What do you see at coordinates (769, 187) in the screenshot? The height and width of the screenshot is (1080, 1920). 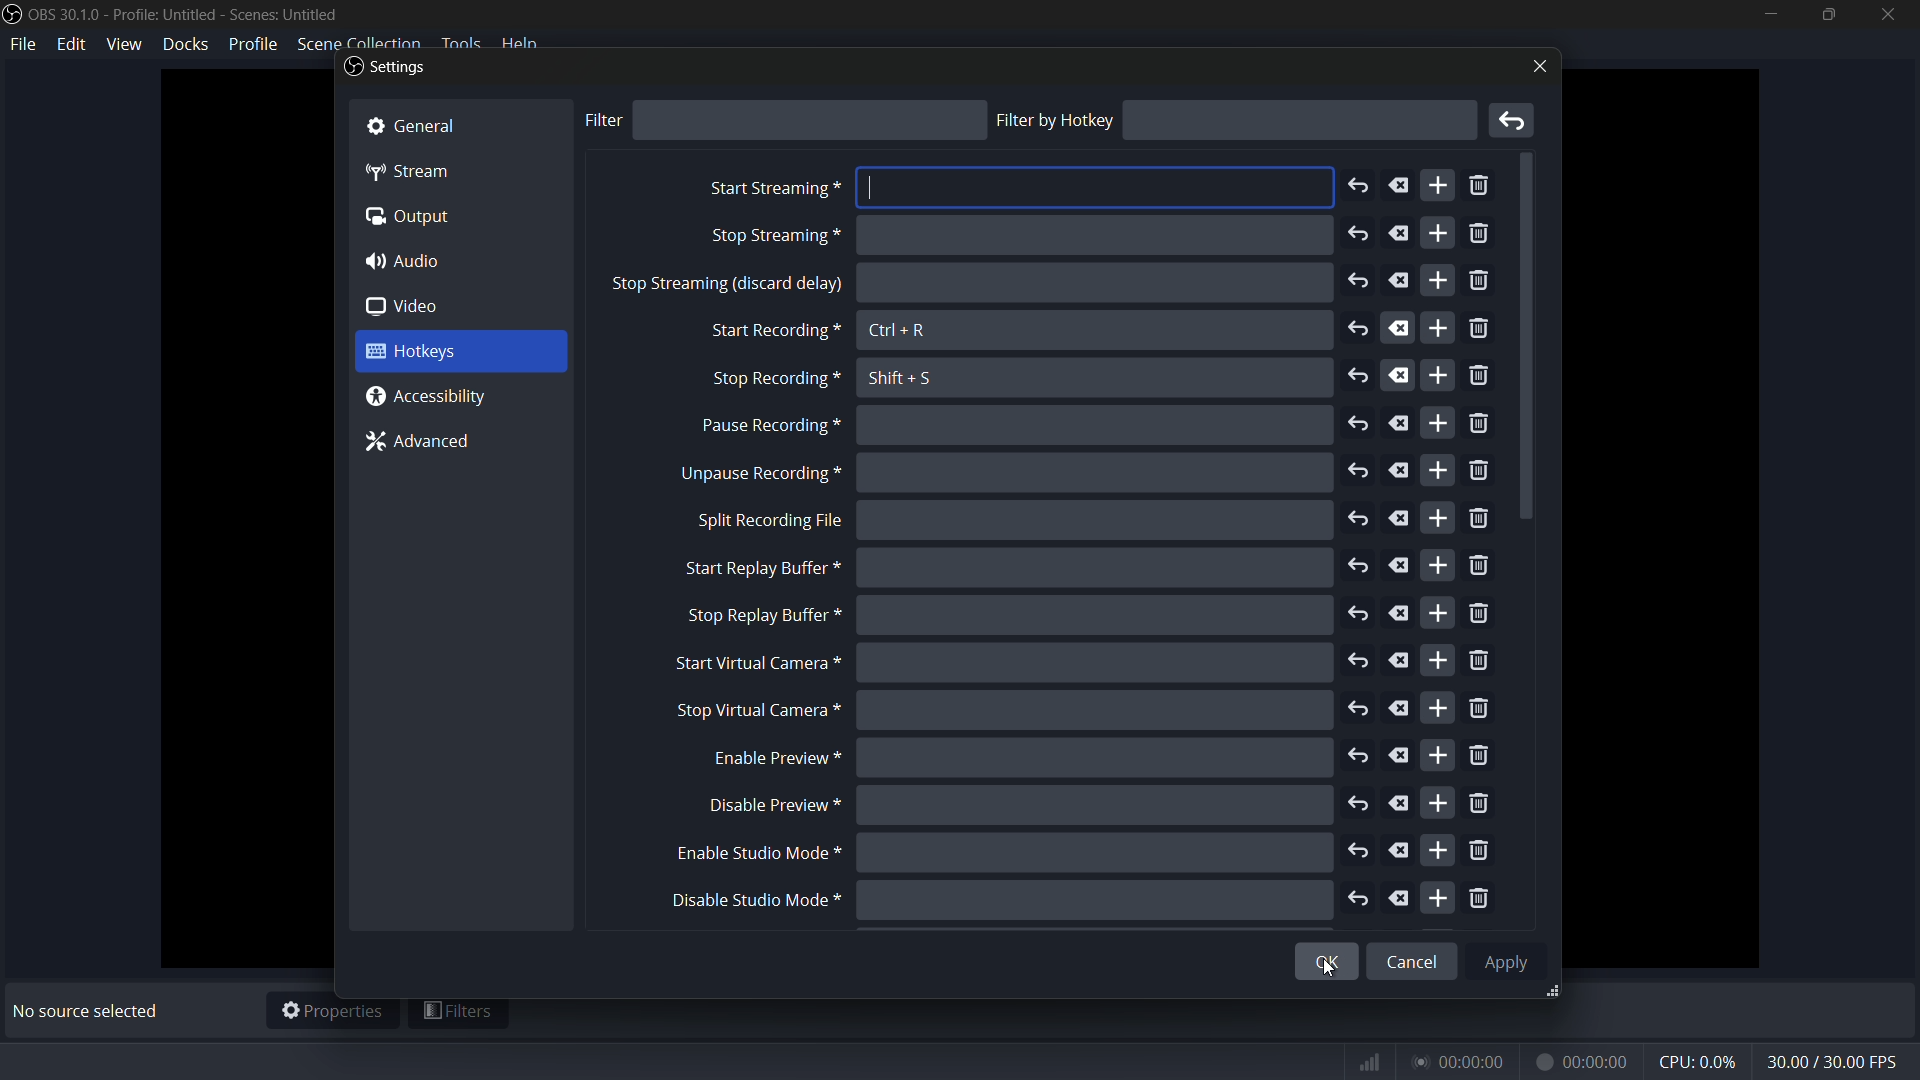 I see `start streaming` at bounding box center [769, 187].